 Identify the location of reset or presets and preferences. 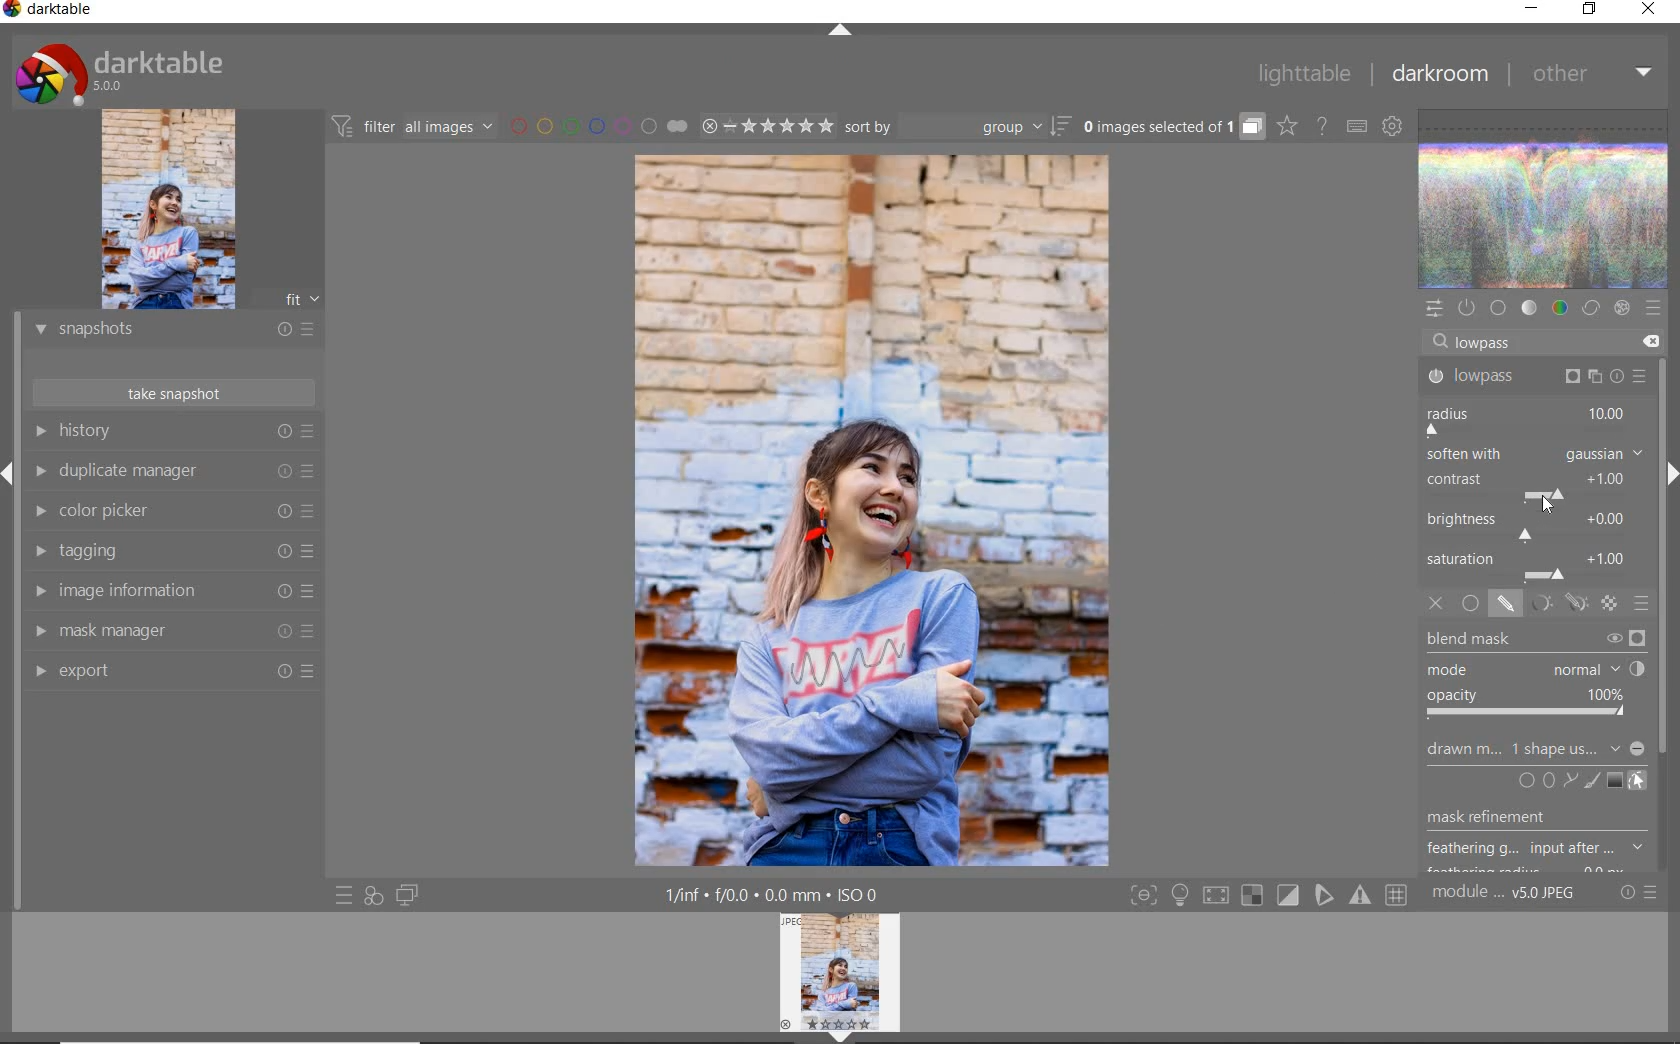
(1640, 893).